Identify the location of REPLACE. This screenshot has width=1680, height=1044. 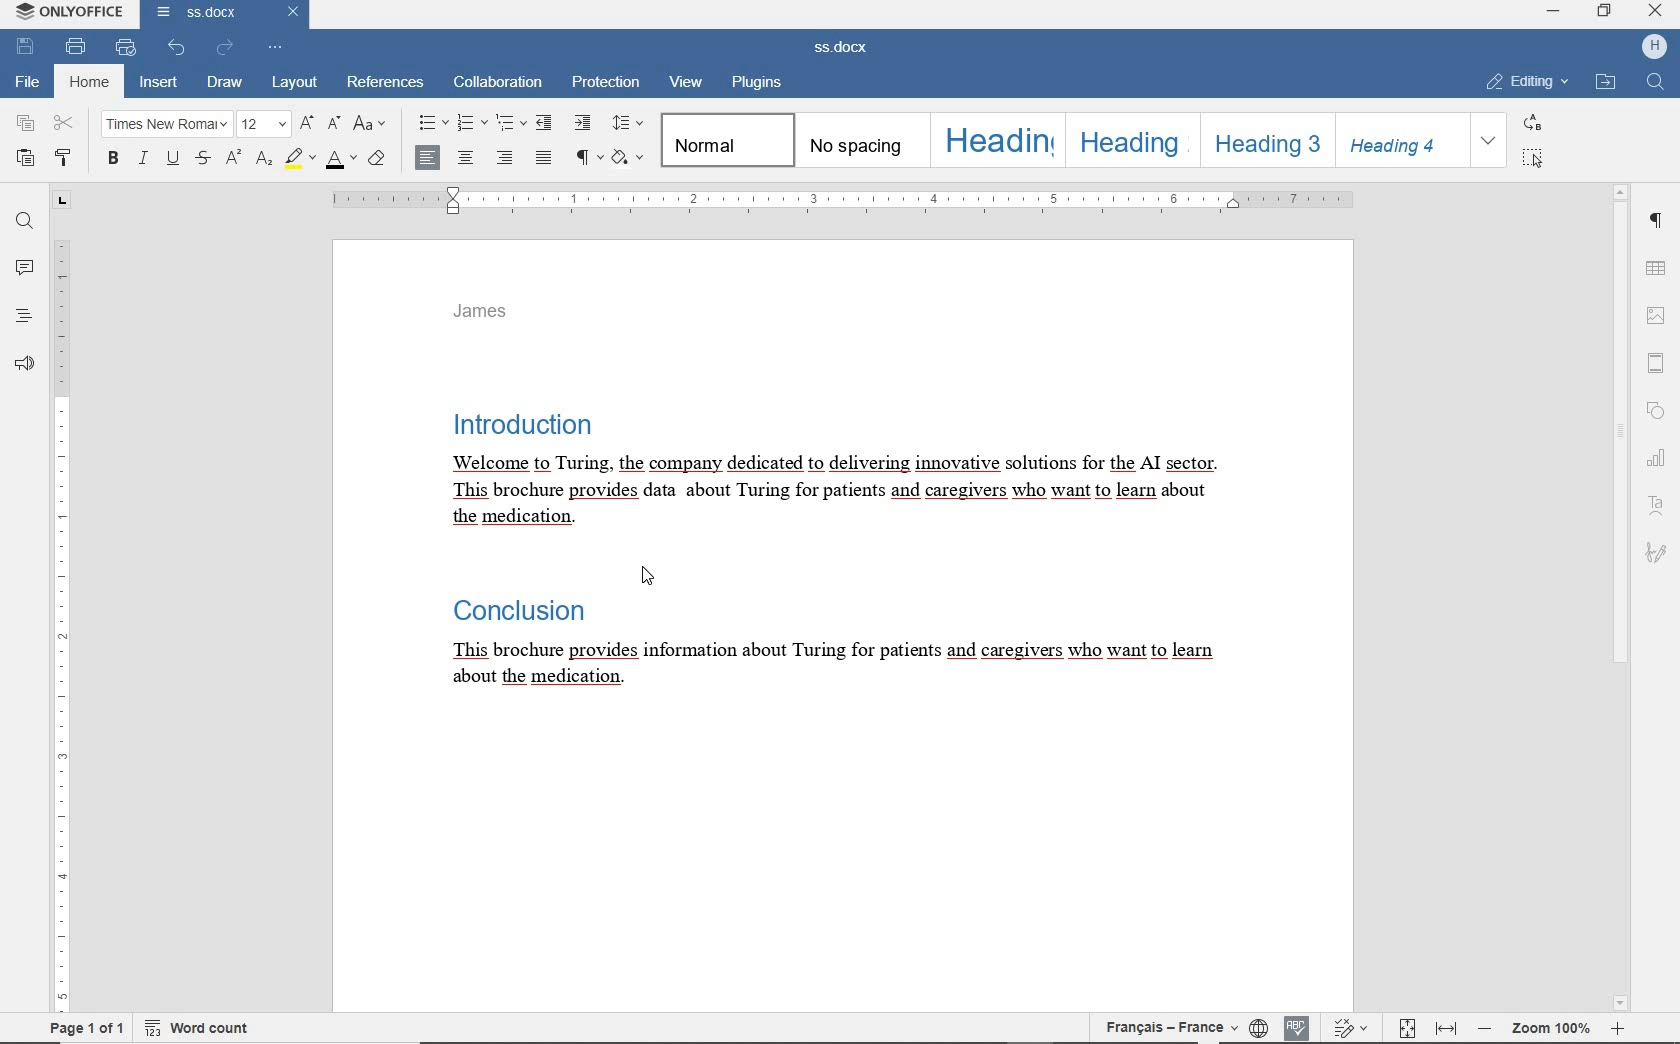
(1532, 121).